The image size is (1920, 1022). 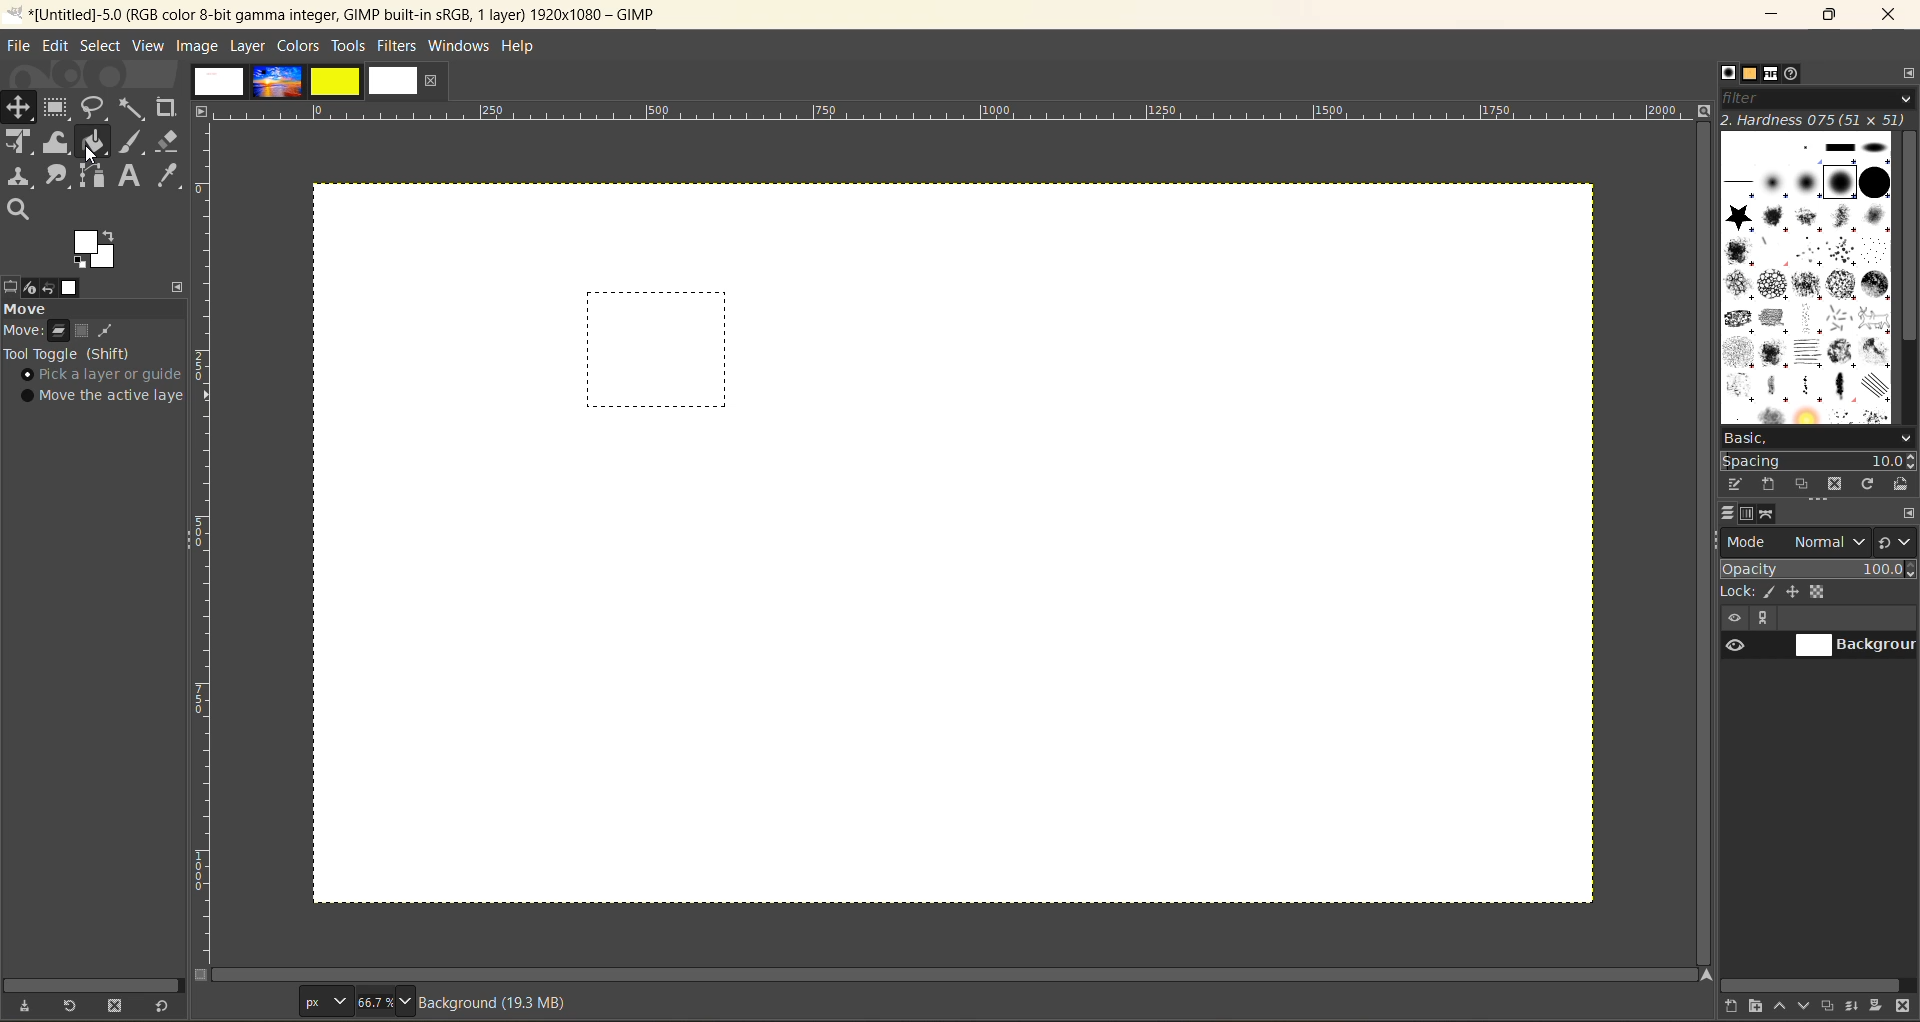 I want to click on configure, so click(x=171, y=288).